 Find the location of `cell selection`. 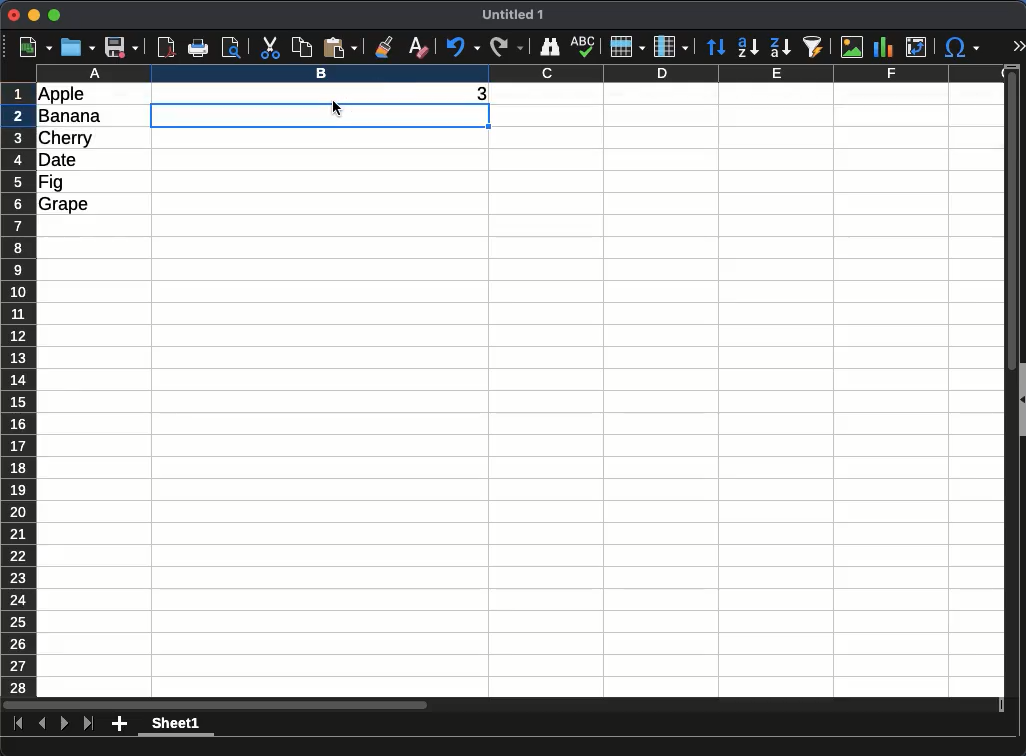

cell selection is located at coordinates (320, 115).